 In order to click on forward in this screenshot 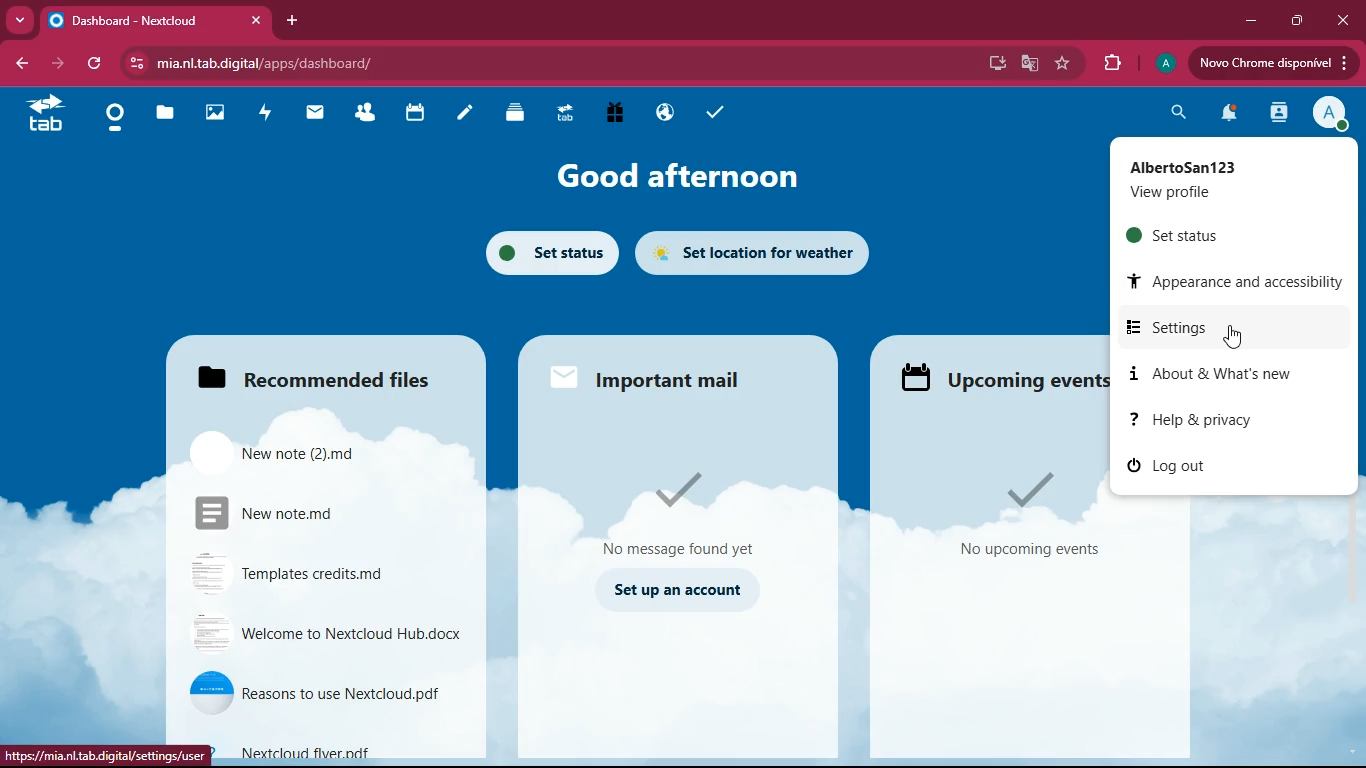, I will do `click(60, 65)`.